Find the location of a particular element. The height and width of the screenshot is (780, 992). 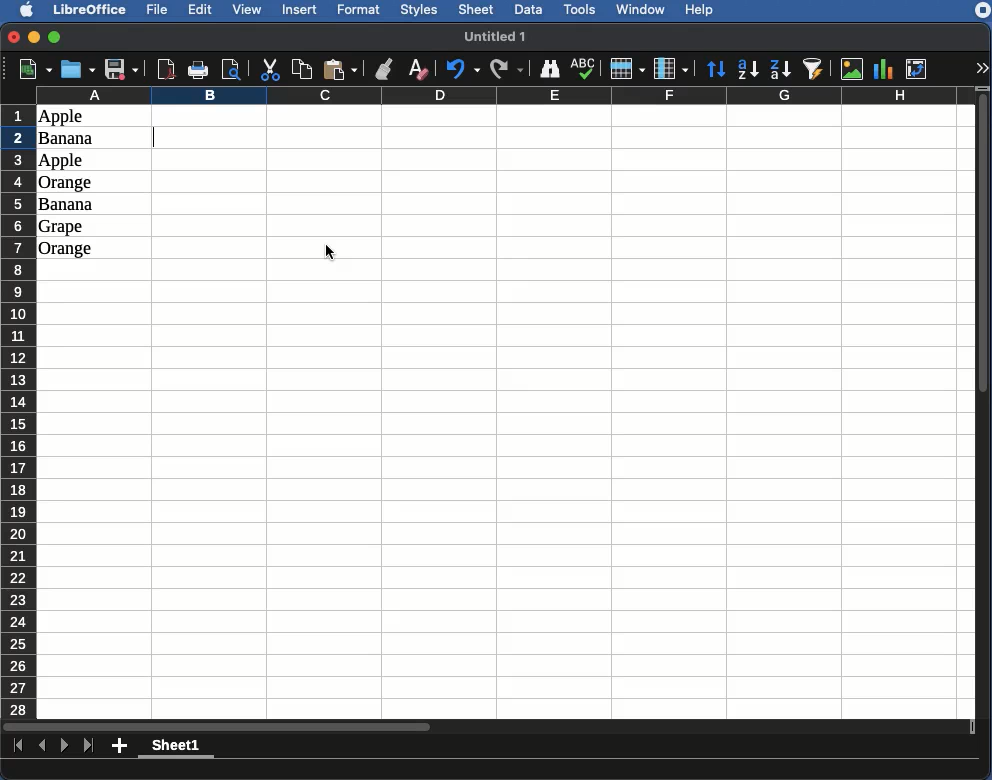

Print preview is located at coordinates (232, 69).